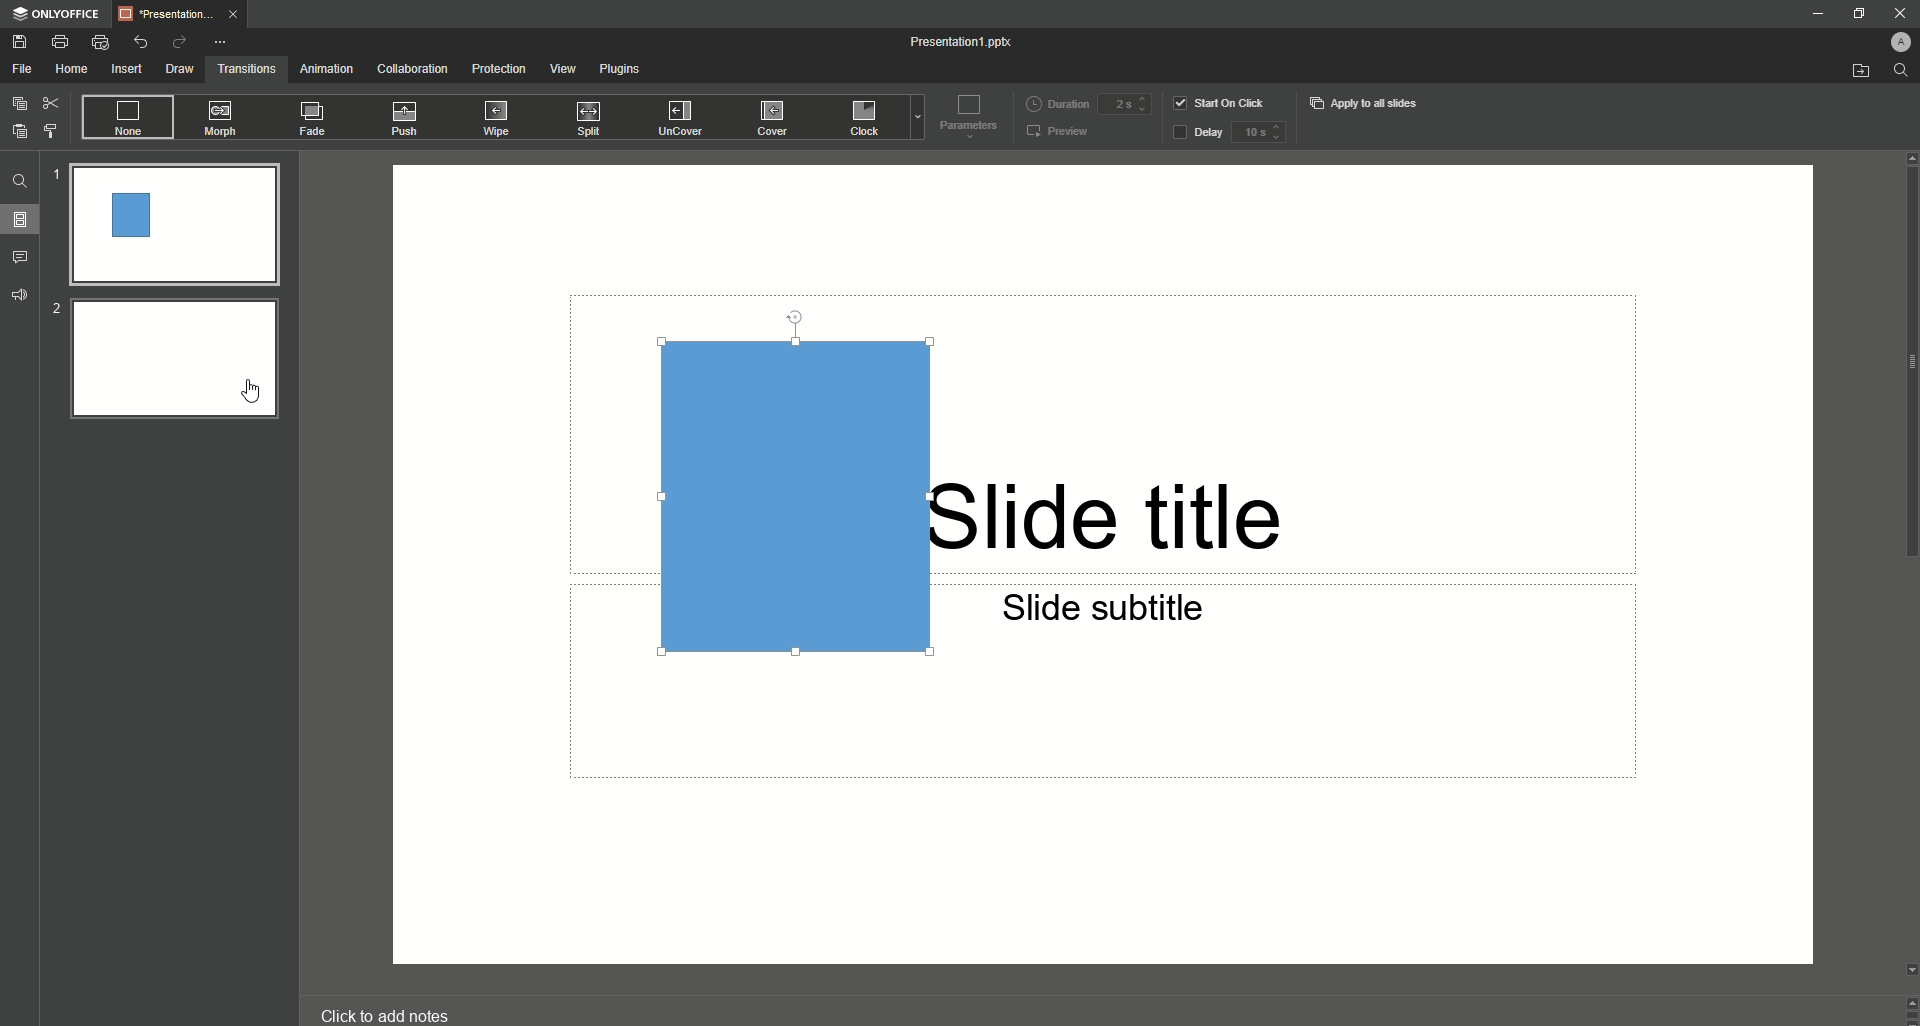 The width and height of the screenshot is (1920, 1026). I want to click on Slide title, so click(1114, 514).